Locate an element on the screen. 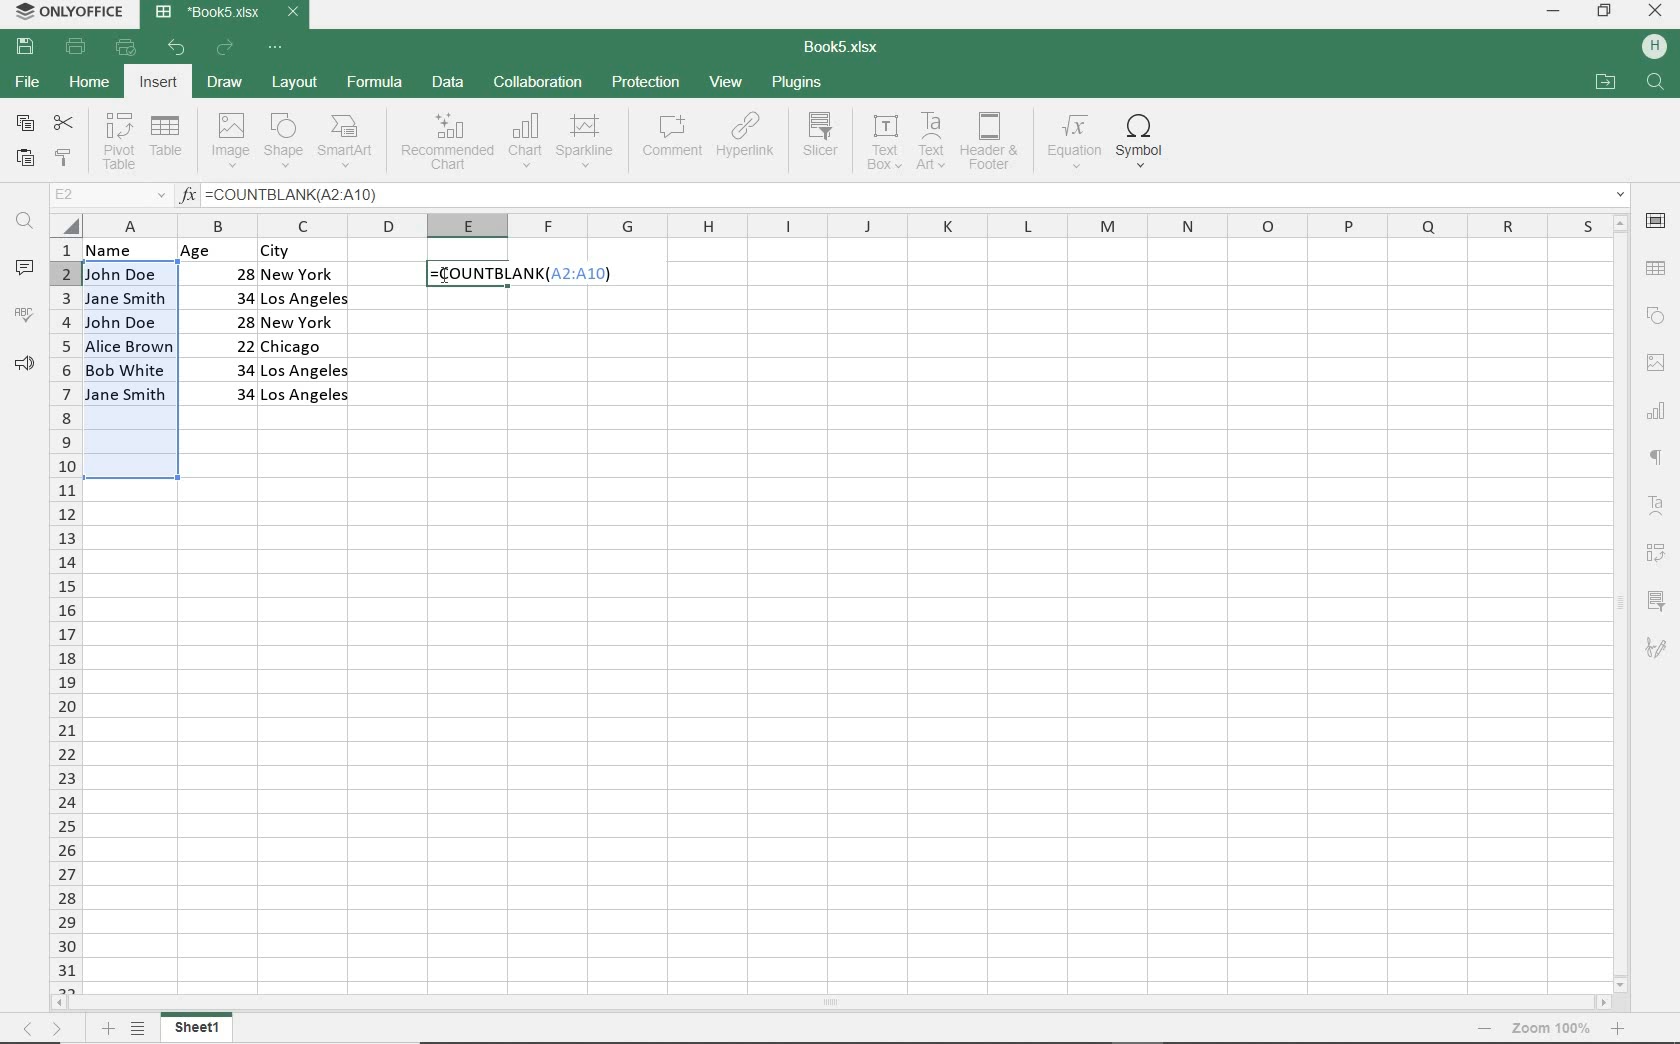 The image size is (1680, 1044). 28 is located at coordinates (235, 321).